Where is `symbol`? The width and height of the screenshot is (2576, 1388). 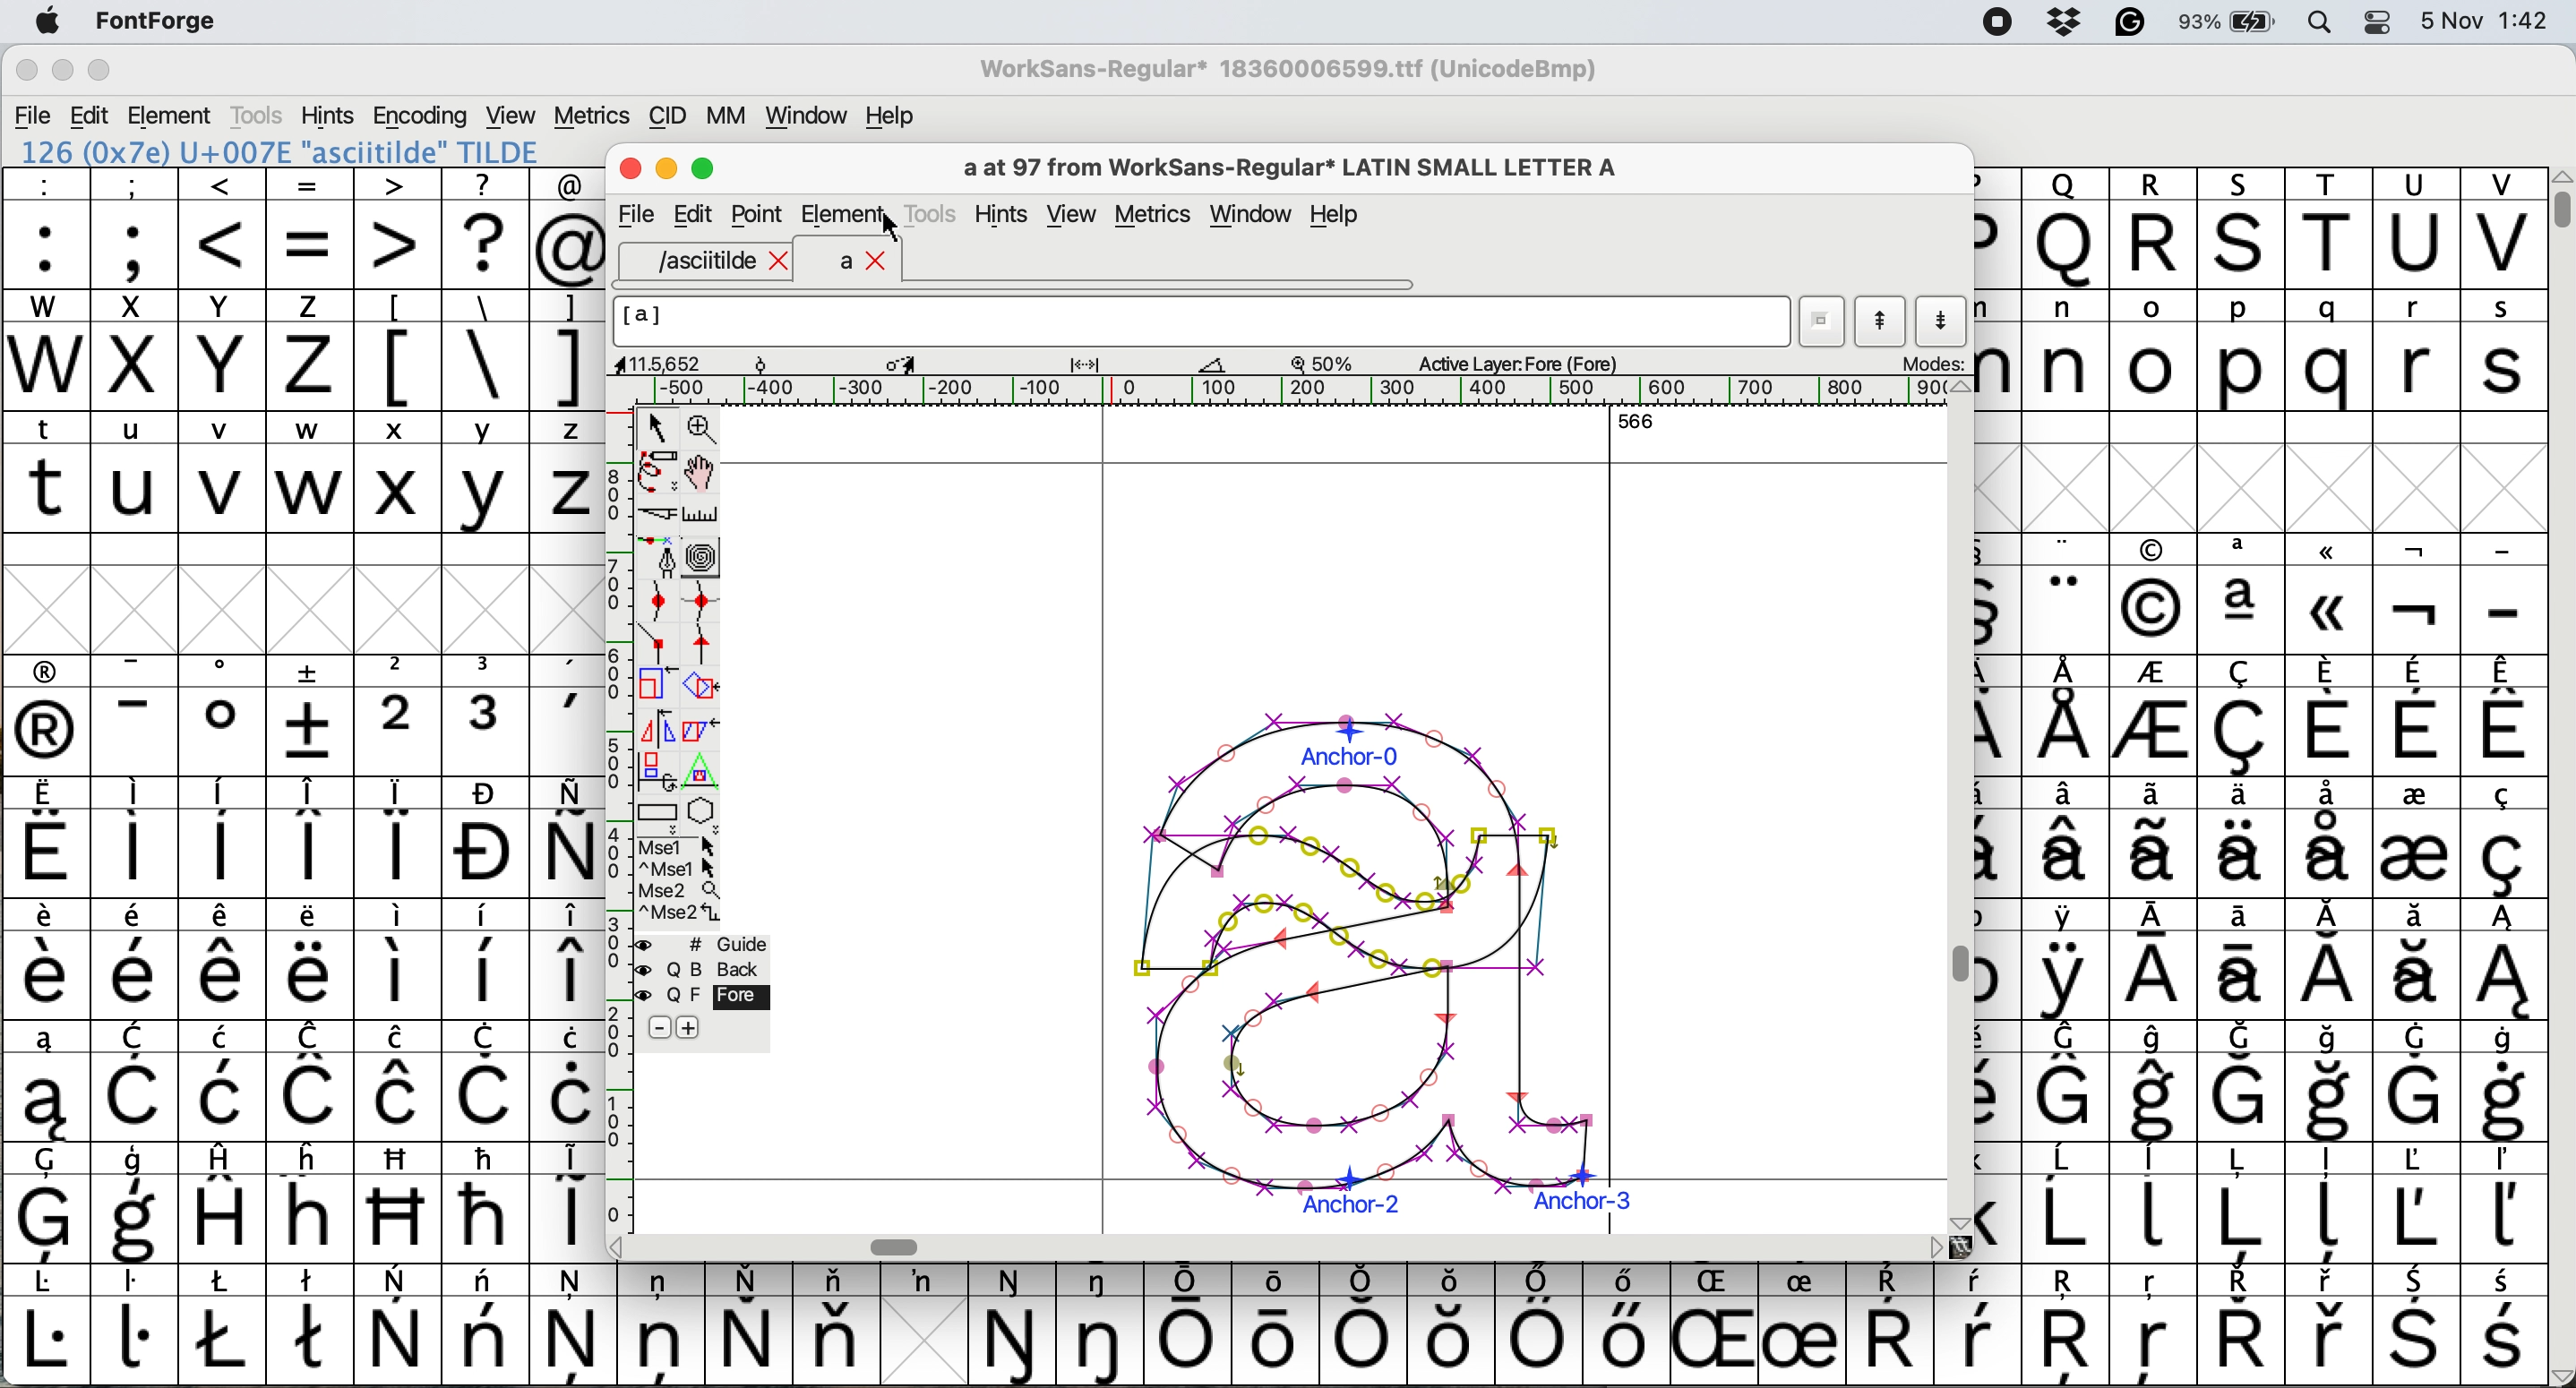 symbol is located at coordinates (135, 1323).